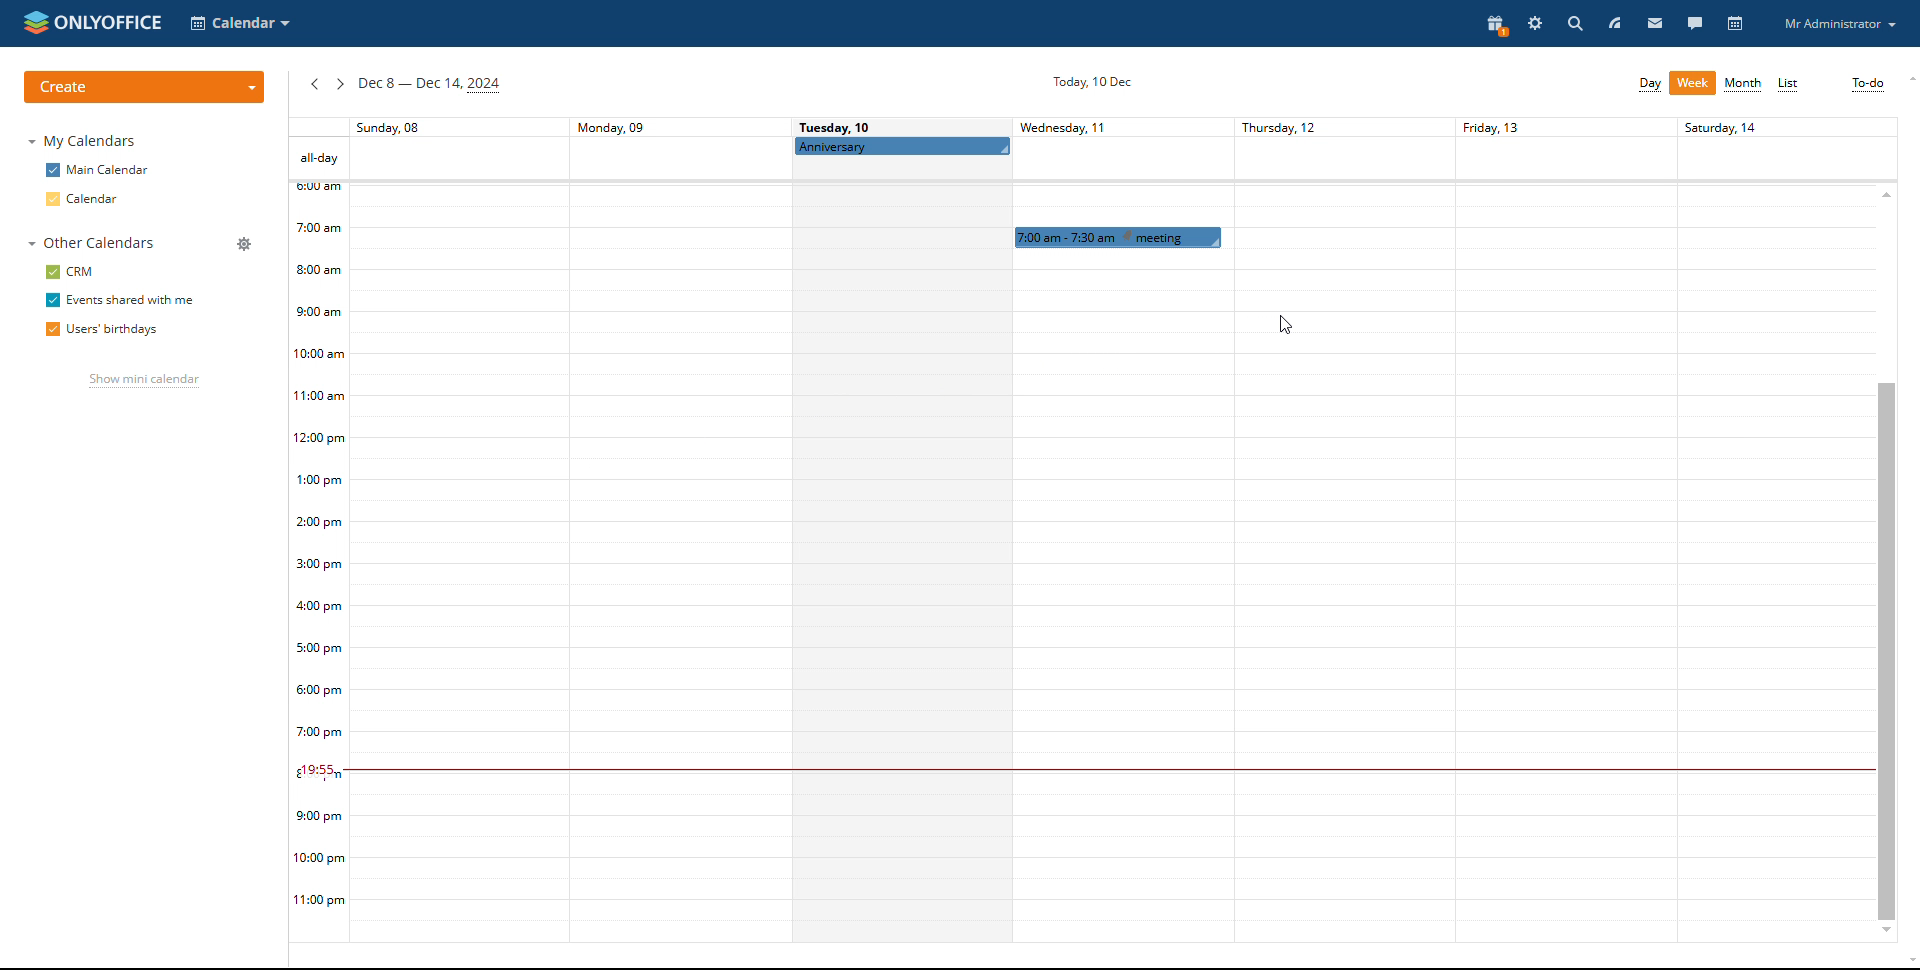 The image size is (1920, 970). Describe the element at coordinates (1556, 525) in the screenshot. I see `friday` at that location.